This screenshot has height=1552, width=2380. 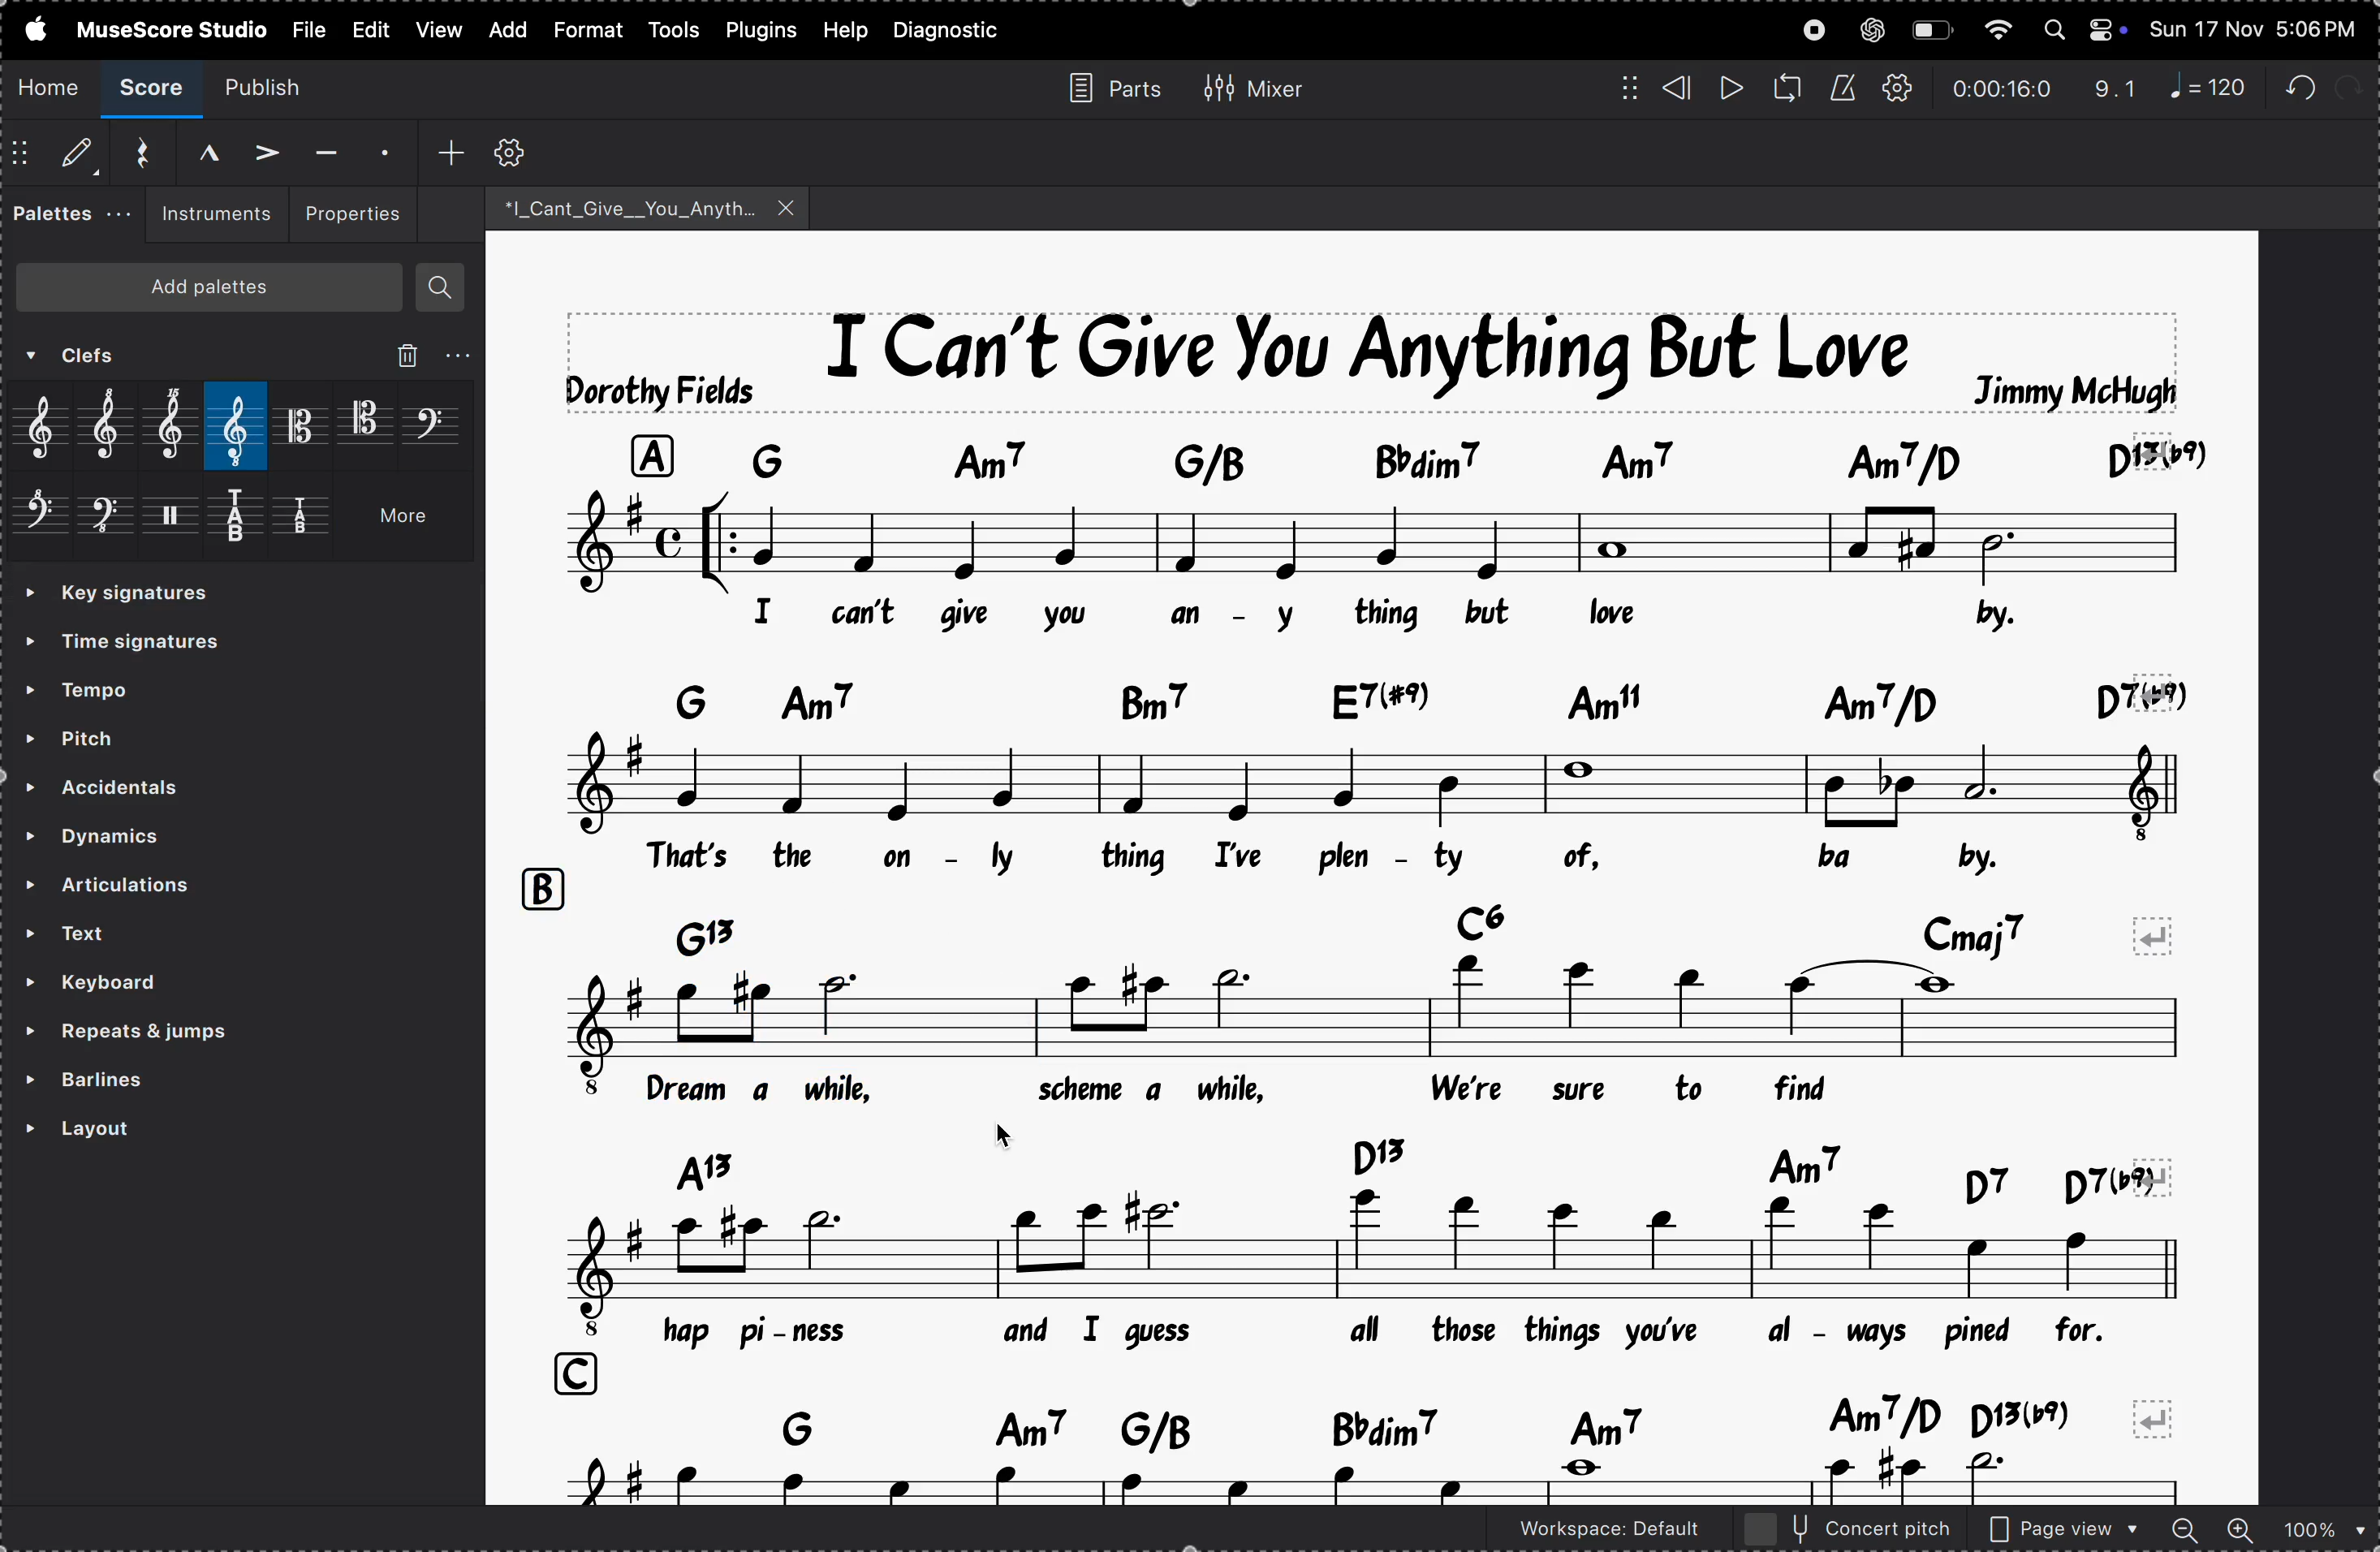 What do you see at coordinates (106, 523) in the screenshot?
I see `bass clef 8 bassa` at bounding box center [106, 523].